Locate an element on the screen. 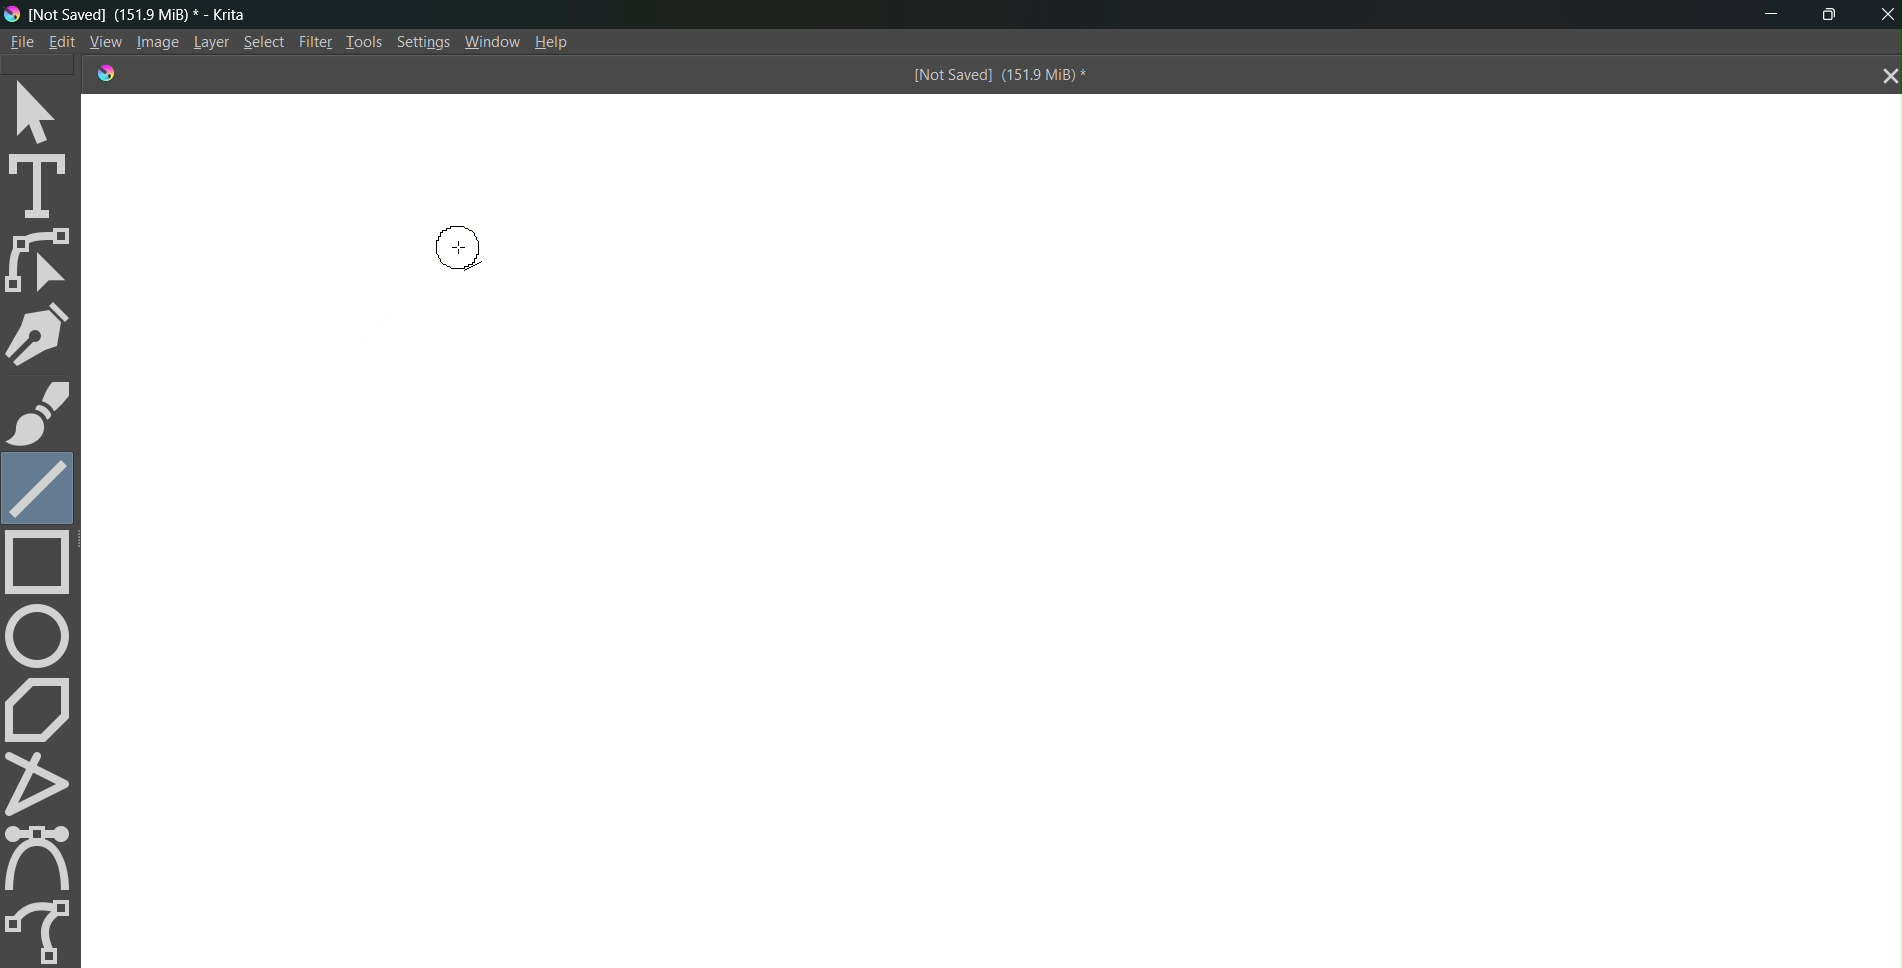  Settings is located at coordinates (425, 44).